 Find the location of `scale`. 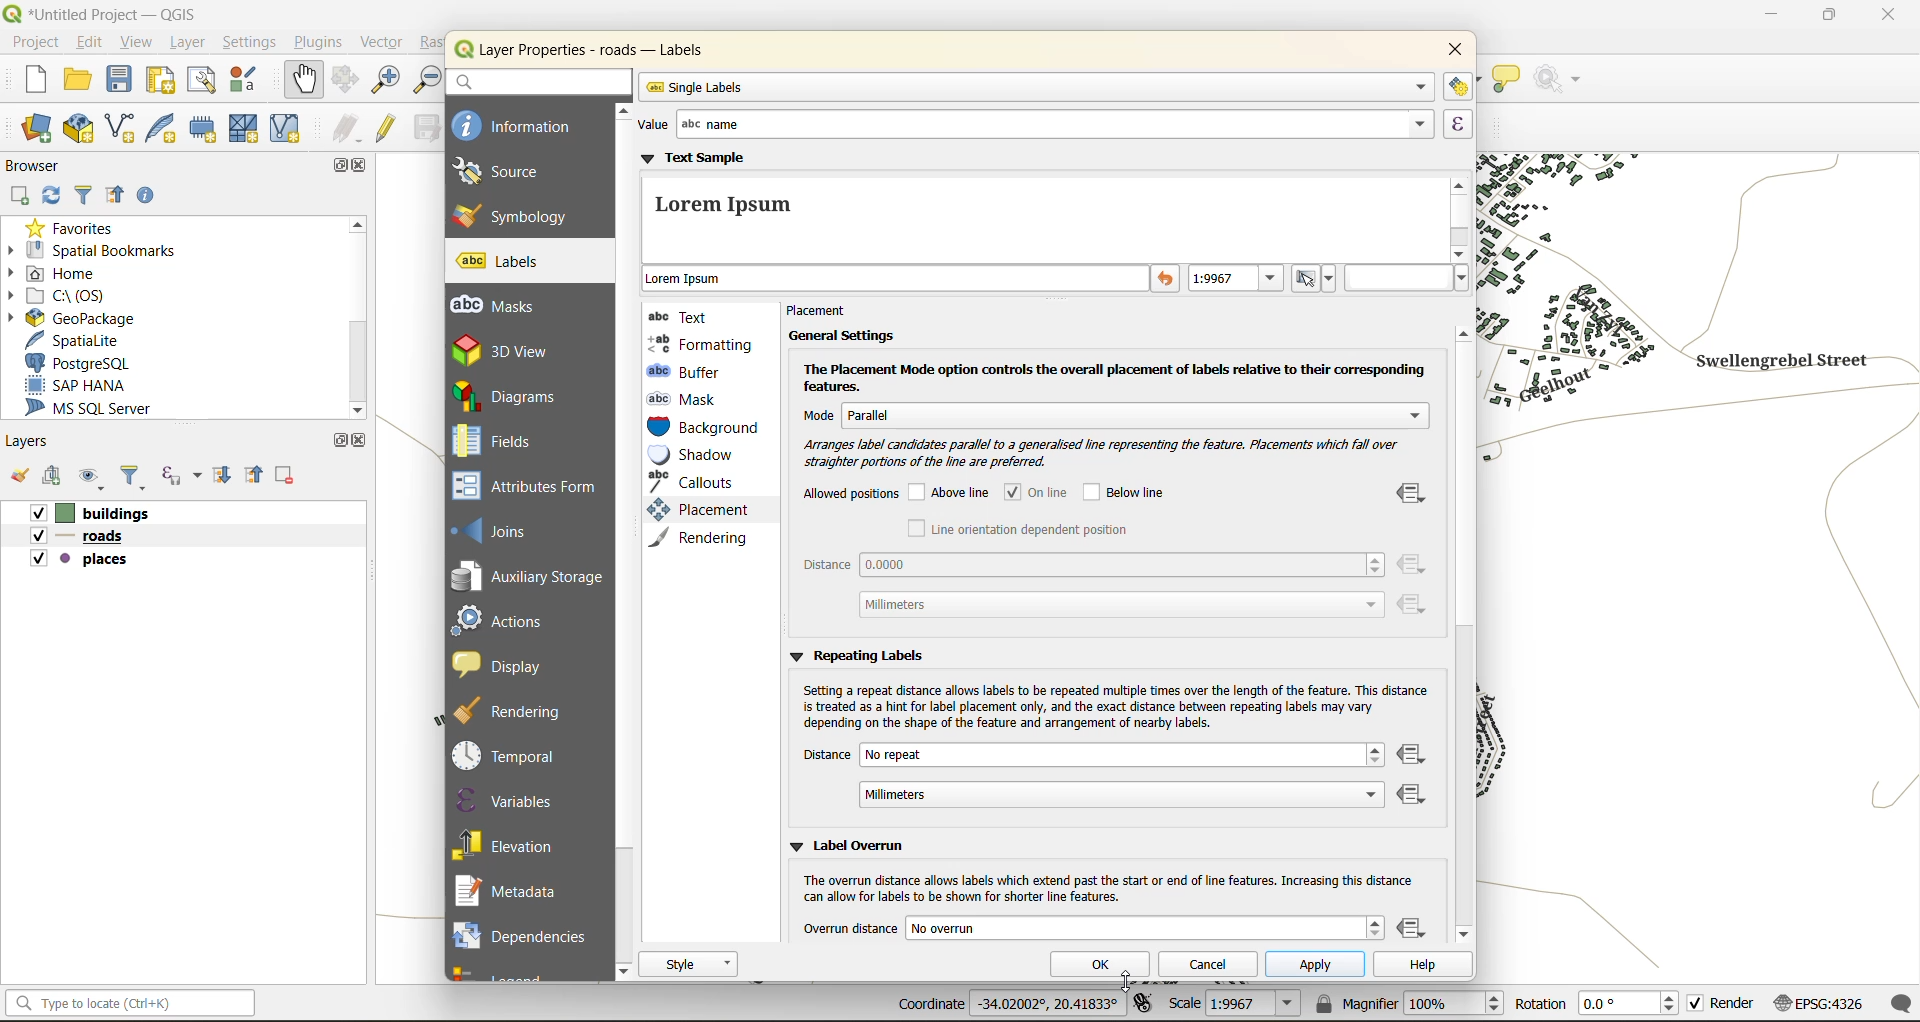

scale is located at coordinates (1235, 1005).